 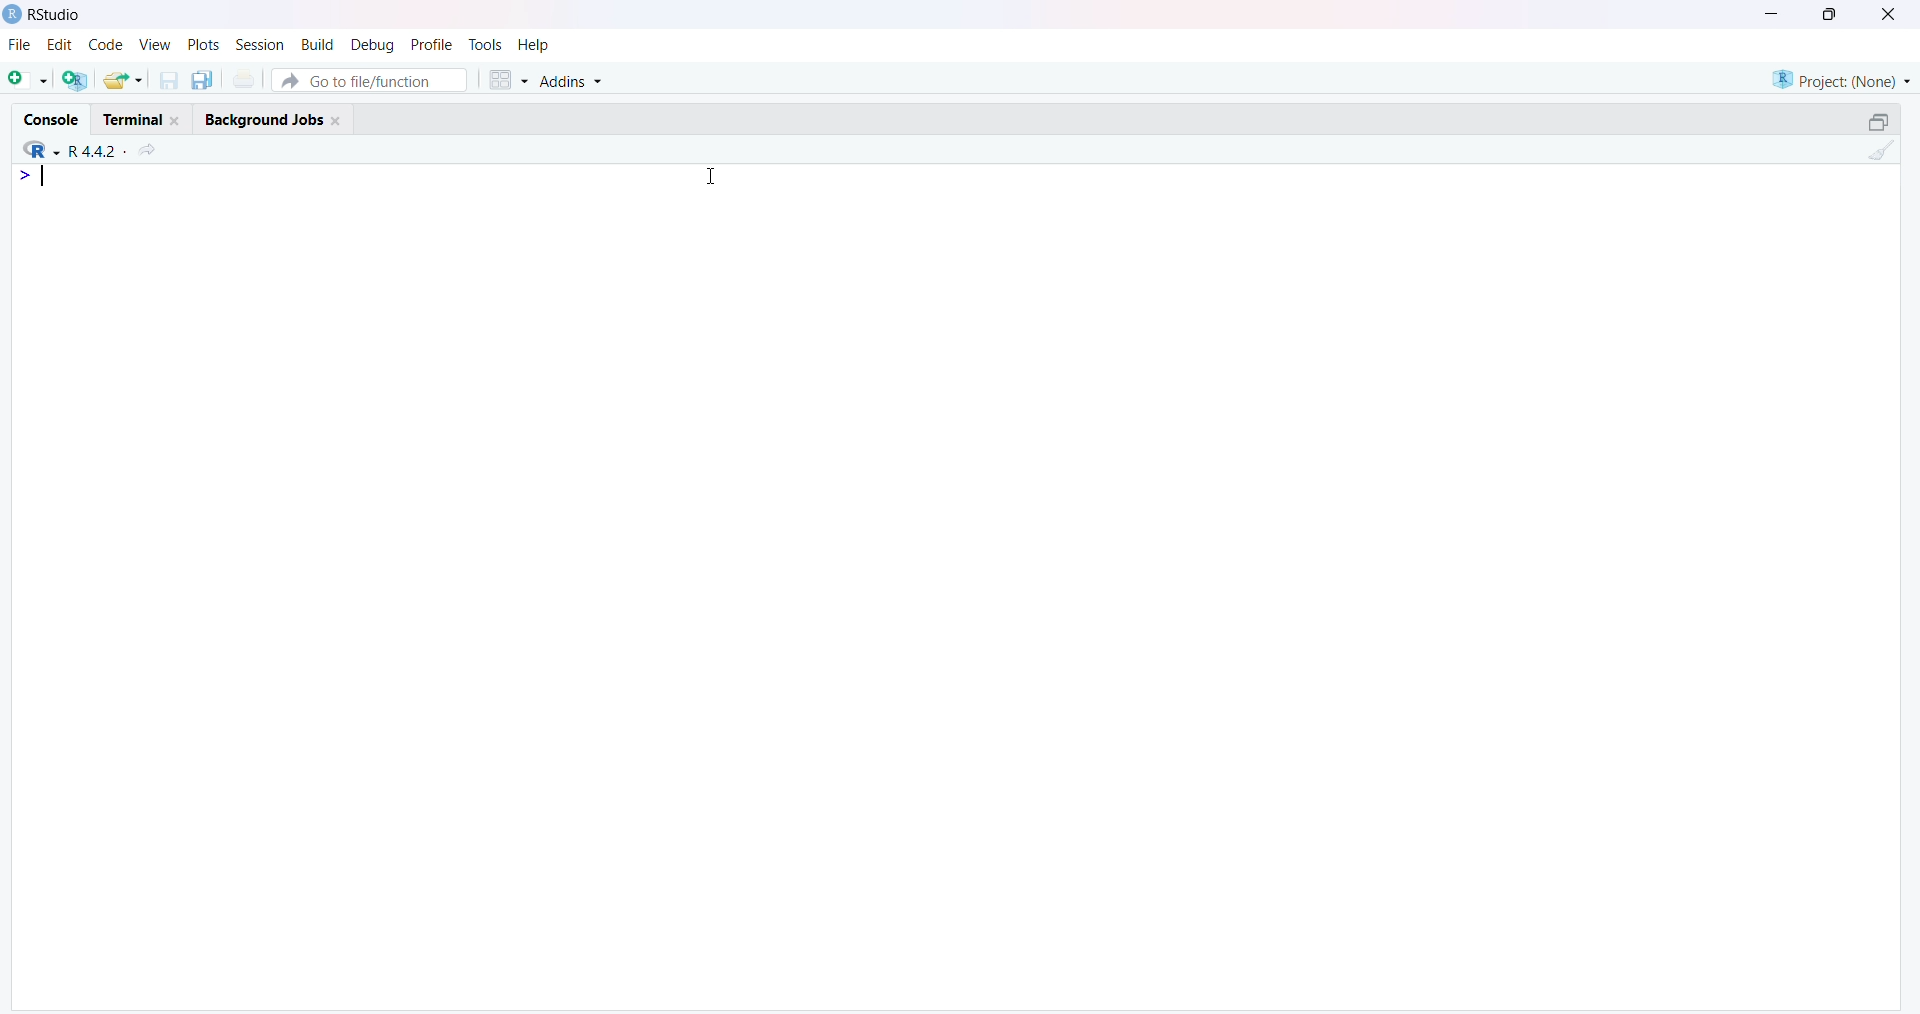 I want to click on Minimize, so click(x=1776, y=12).